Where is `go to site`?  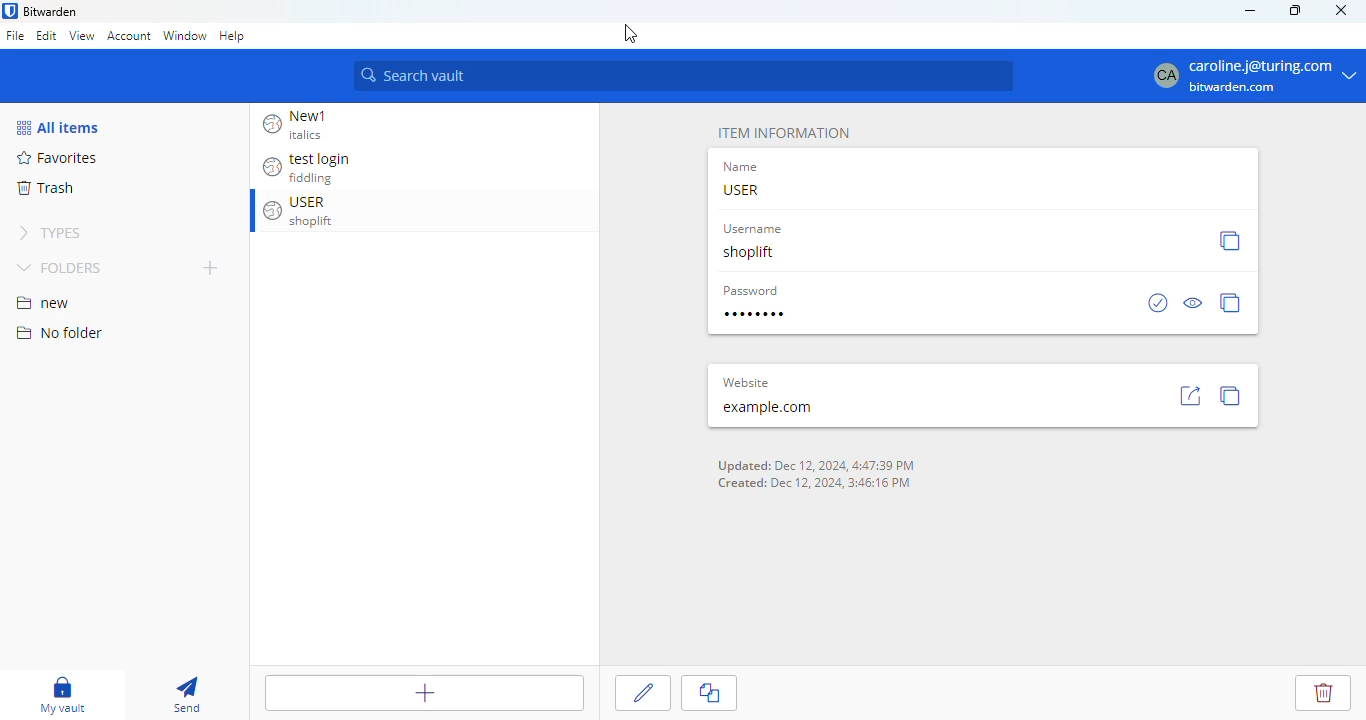
go to site is located at coordinates (1187, 395).